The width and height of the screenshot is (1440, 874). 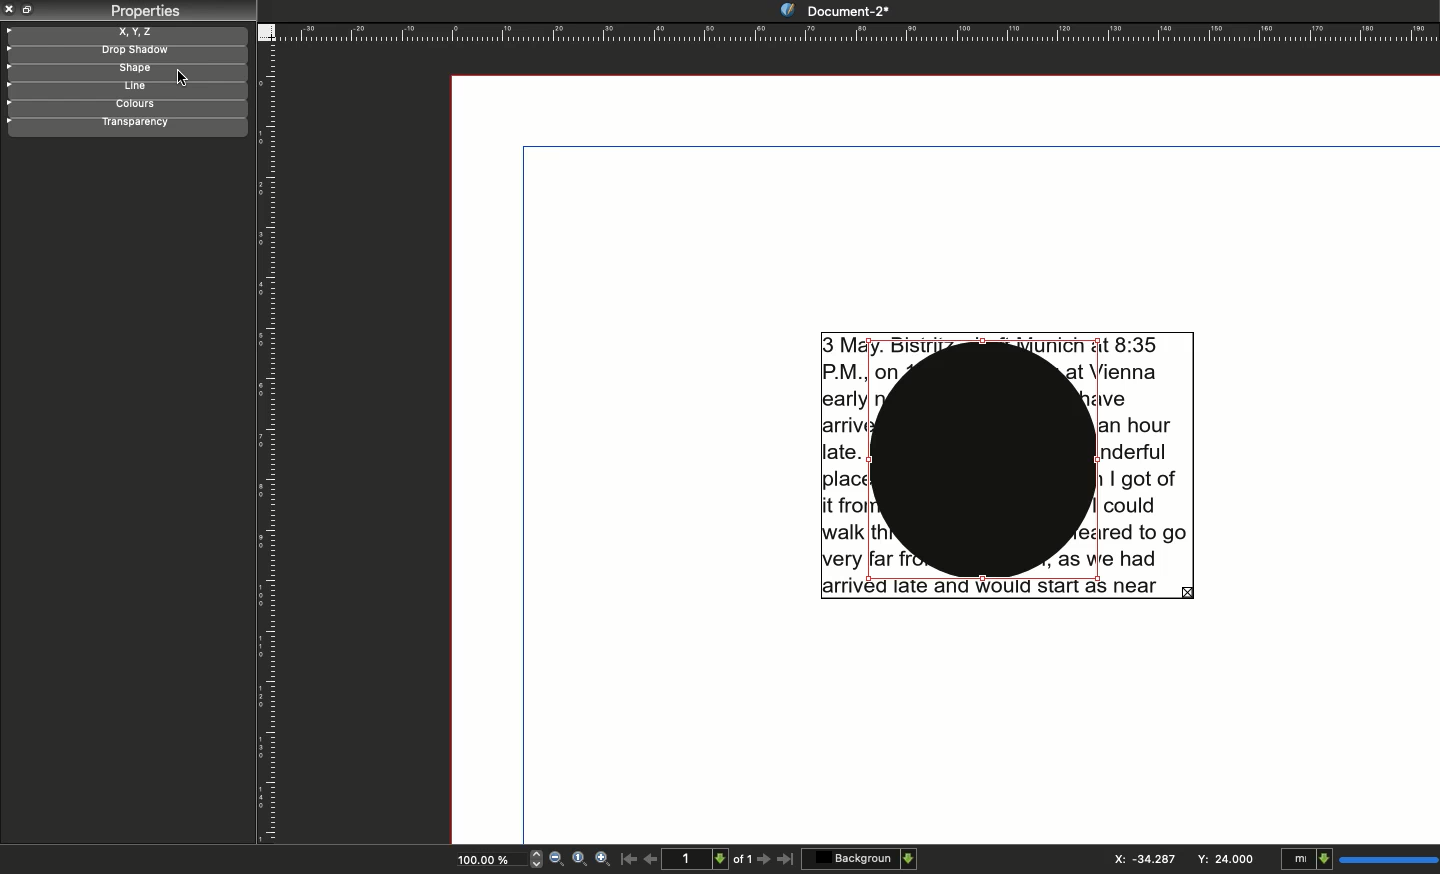 I want to click on Background, so click(x=859, y=858).